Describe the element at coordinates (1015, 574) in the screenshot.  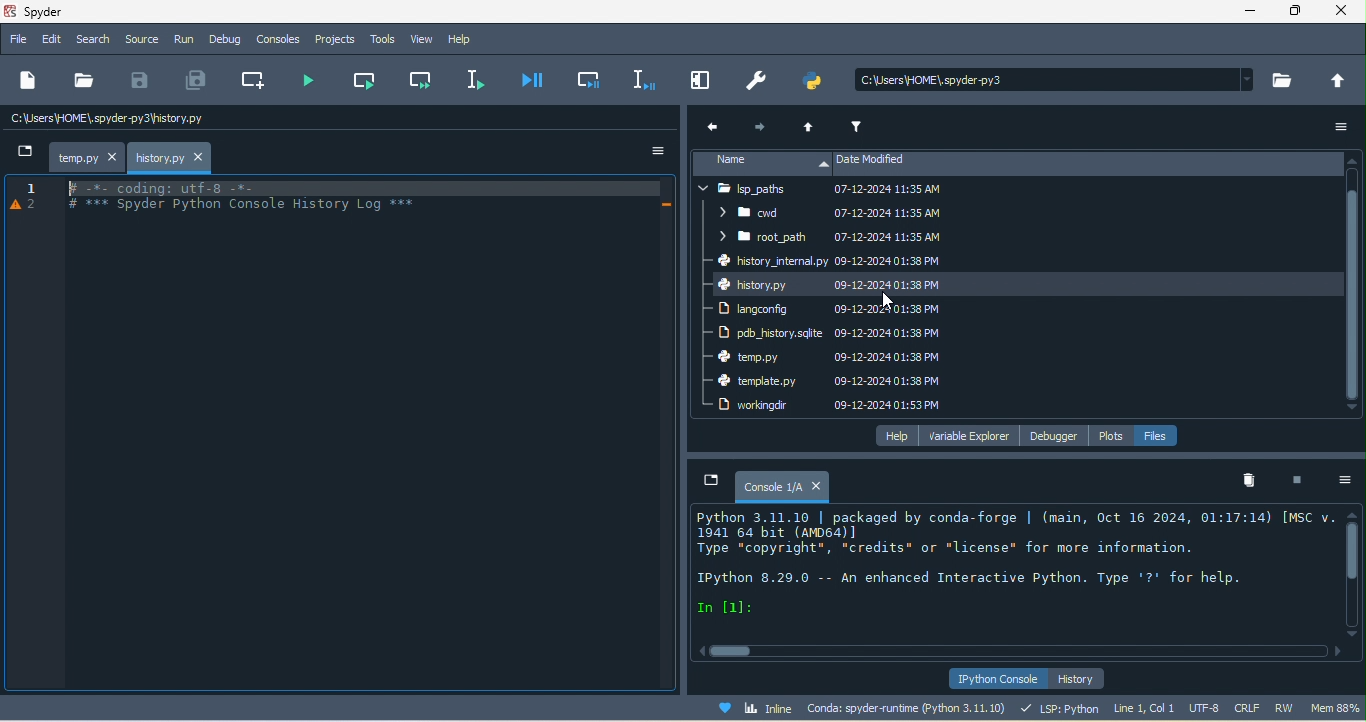
I see `text` at that location.